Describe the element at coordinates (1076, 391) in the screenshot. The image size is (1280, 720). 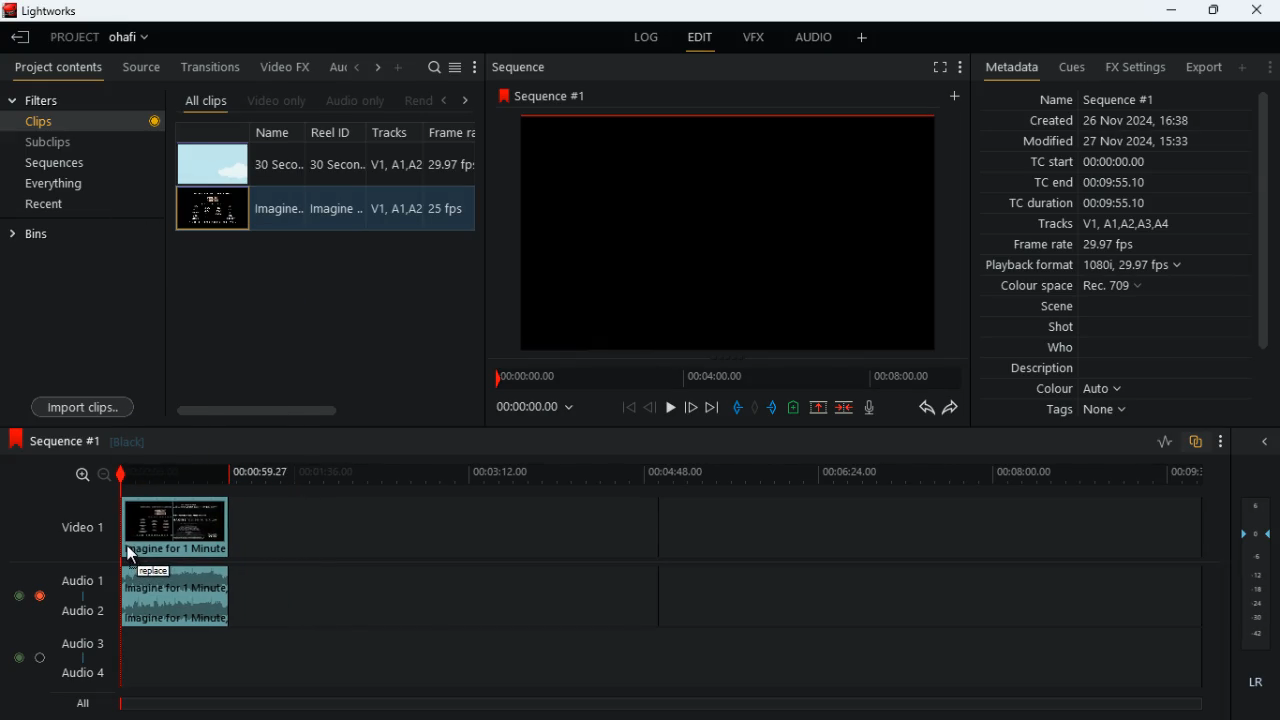
I see `colour` at that location.